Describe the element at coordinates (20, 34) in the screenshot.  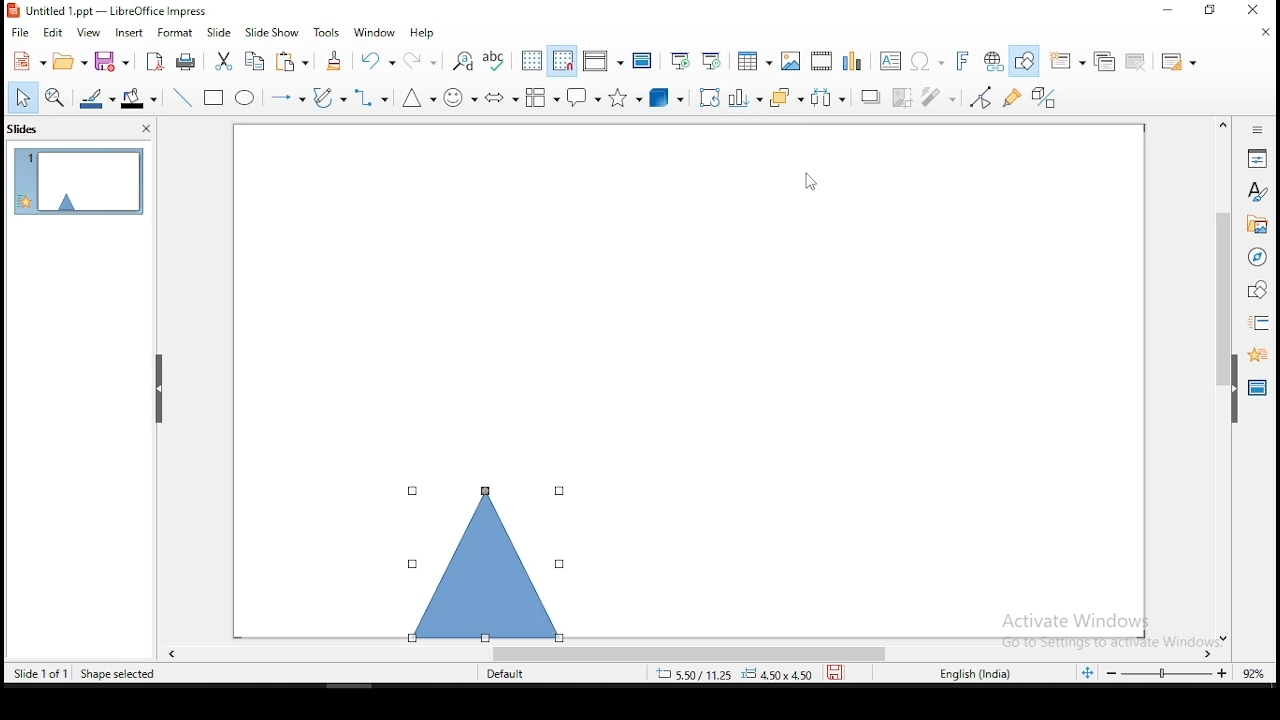
I see `file` at that location.